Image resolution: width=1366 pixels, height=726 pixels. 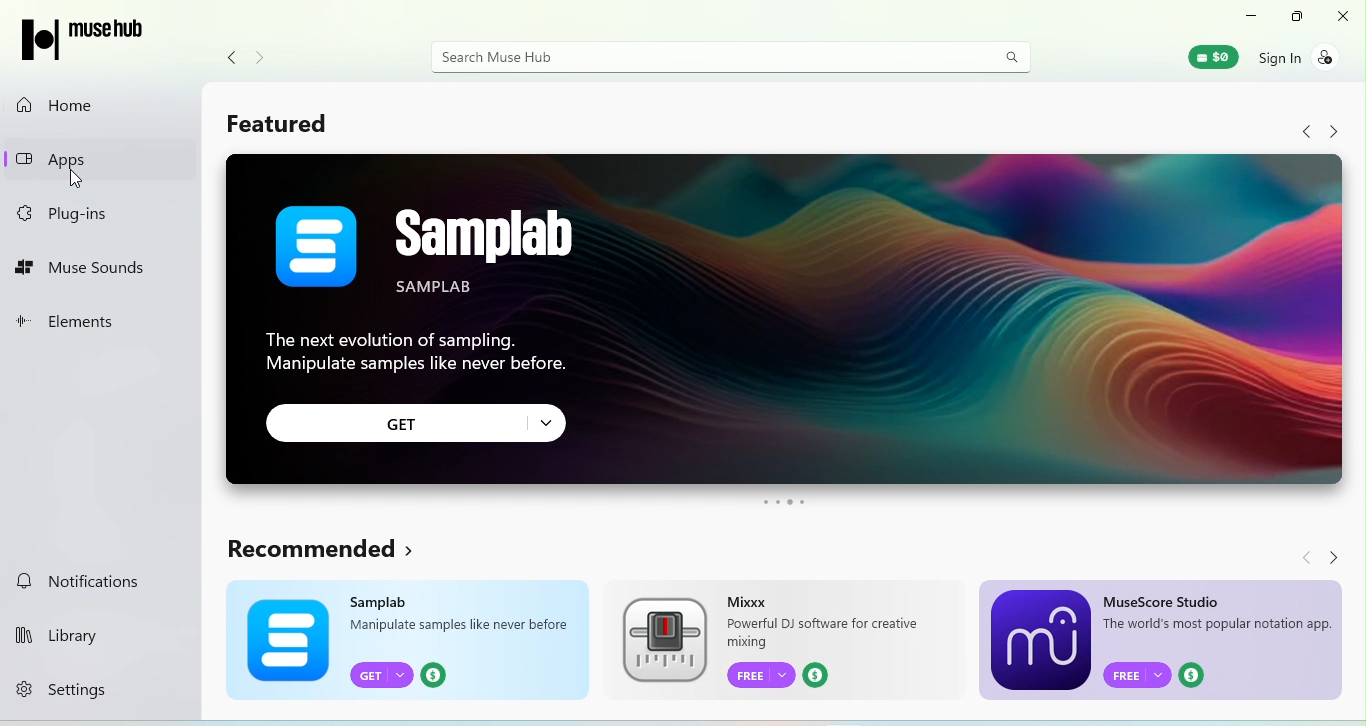 I want to click on Navigate back , so click(x=232, y=57).